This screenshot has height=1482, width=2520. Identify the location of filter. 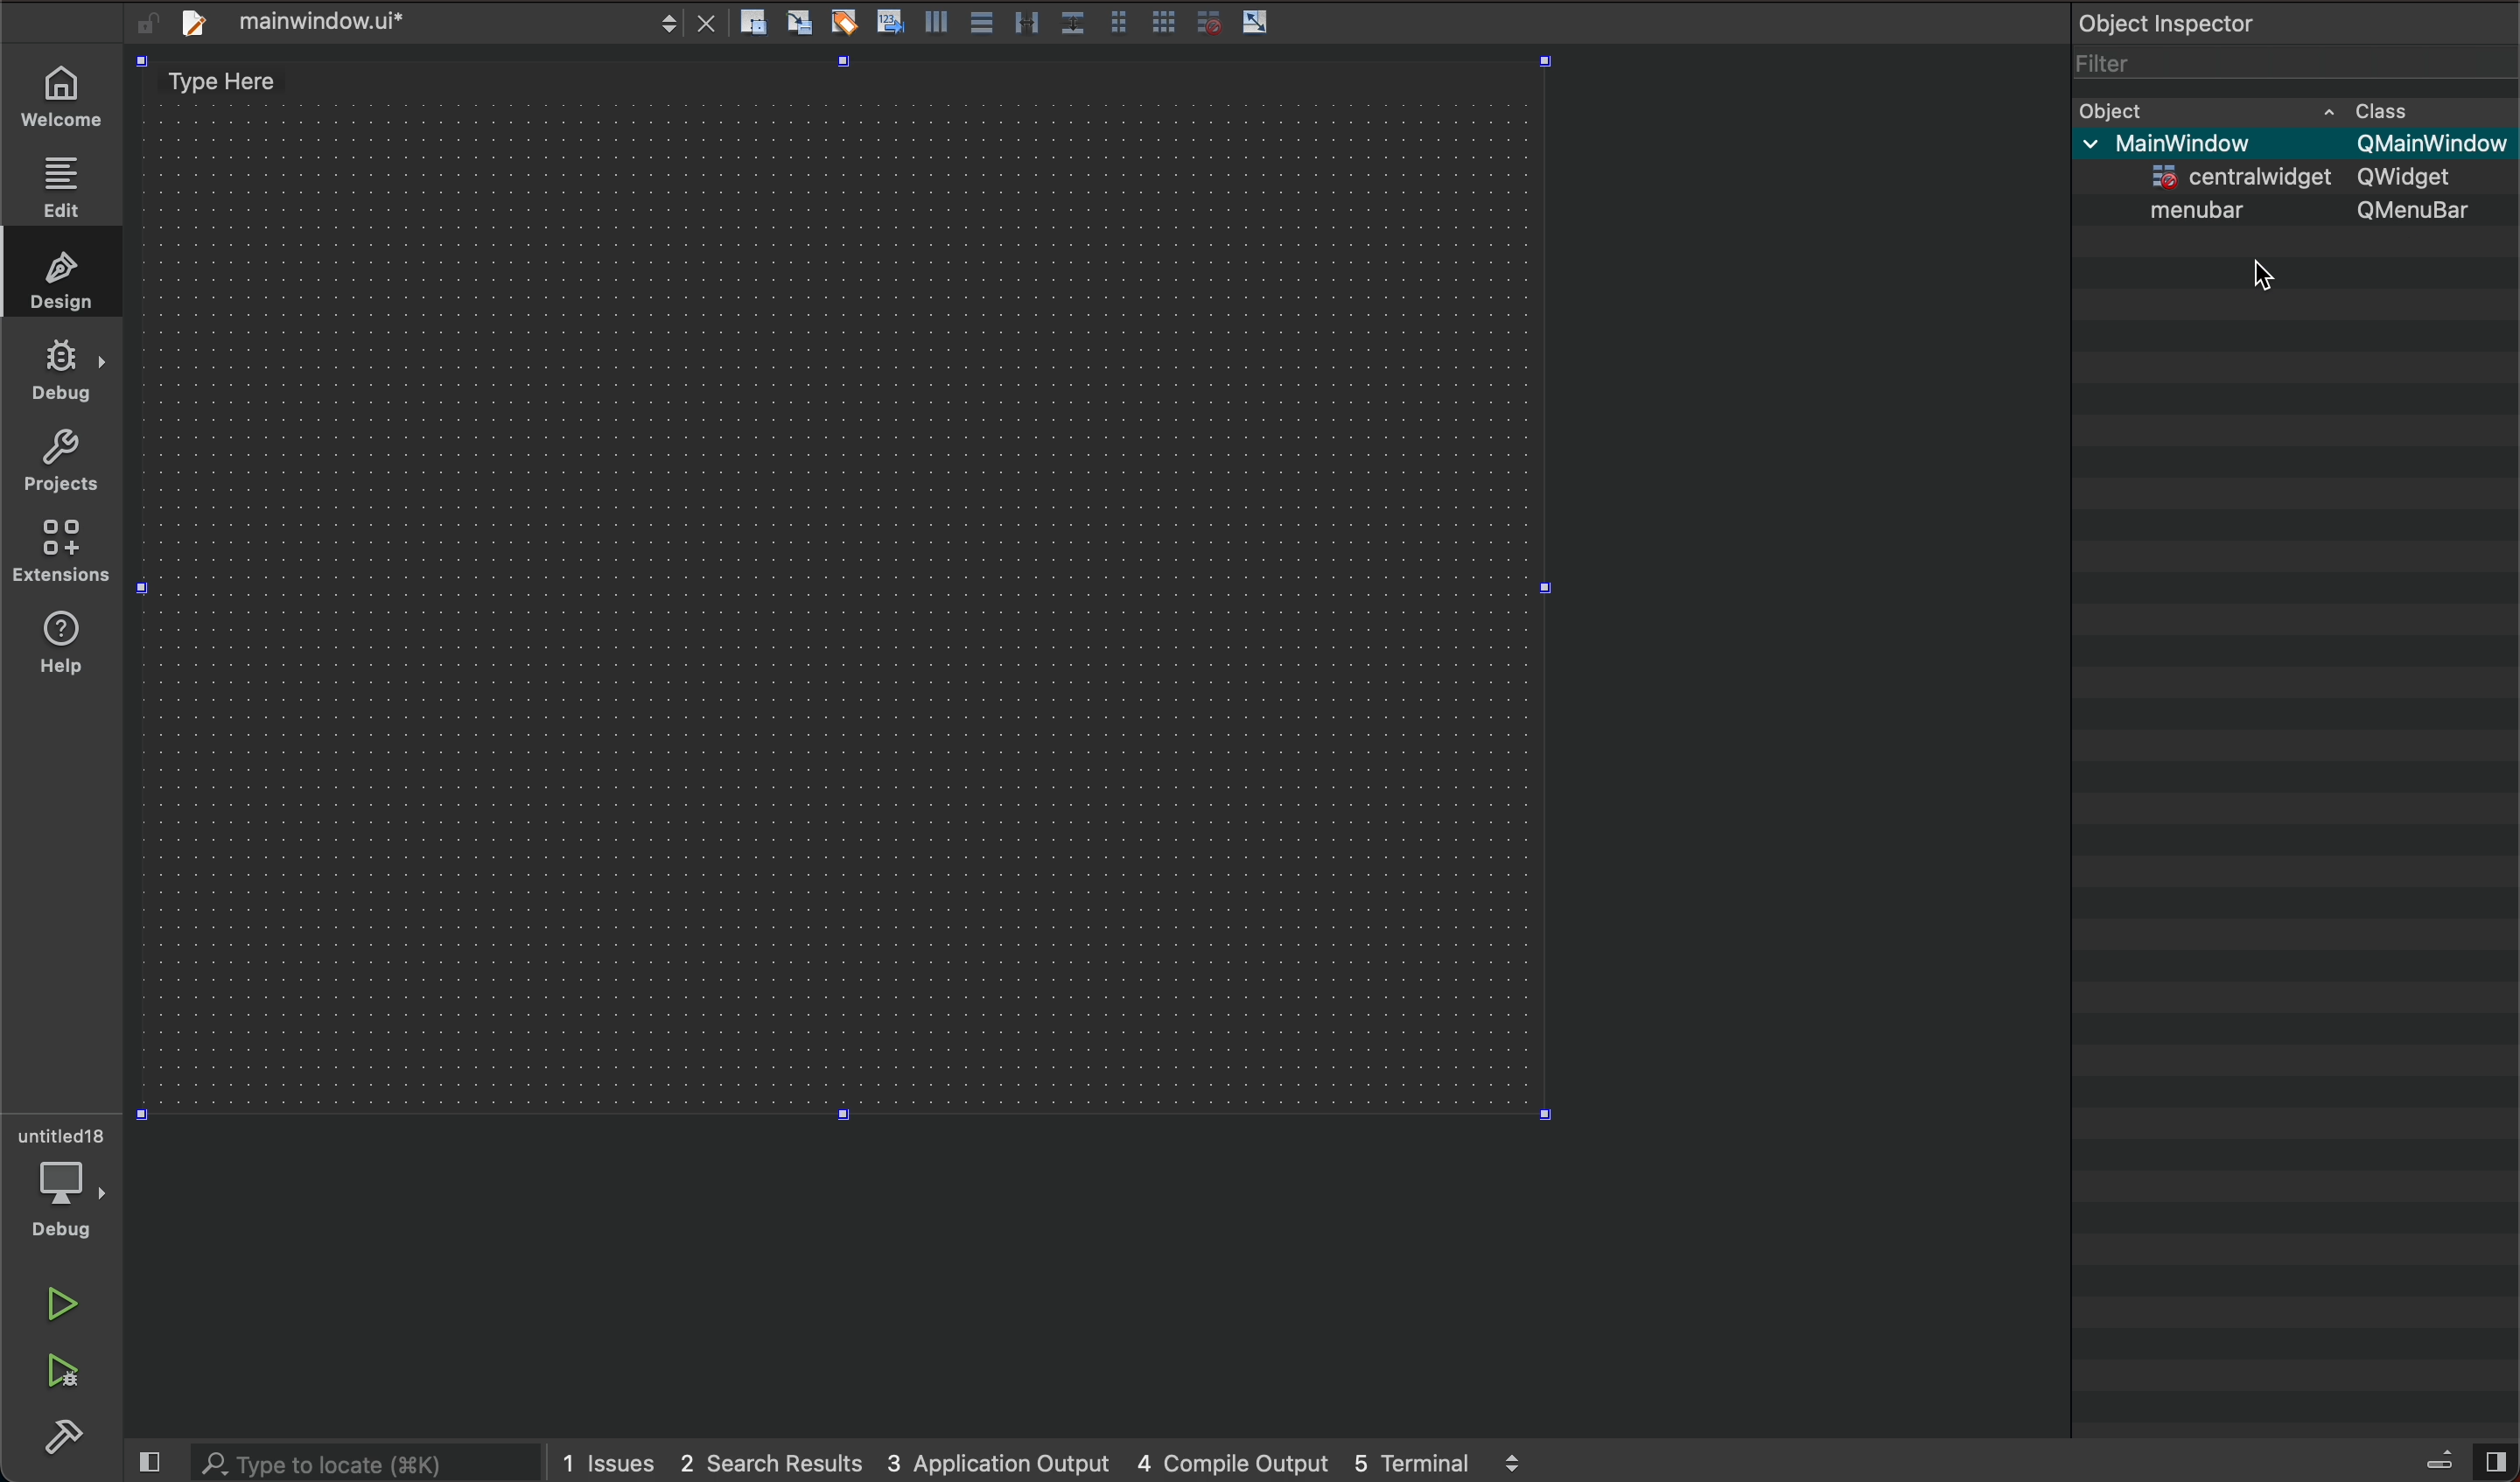
(2096, 64).